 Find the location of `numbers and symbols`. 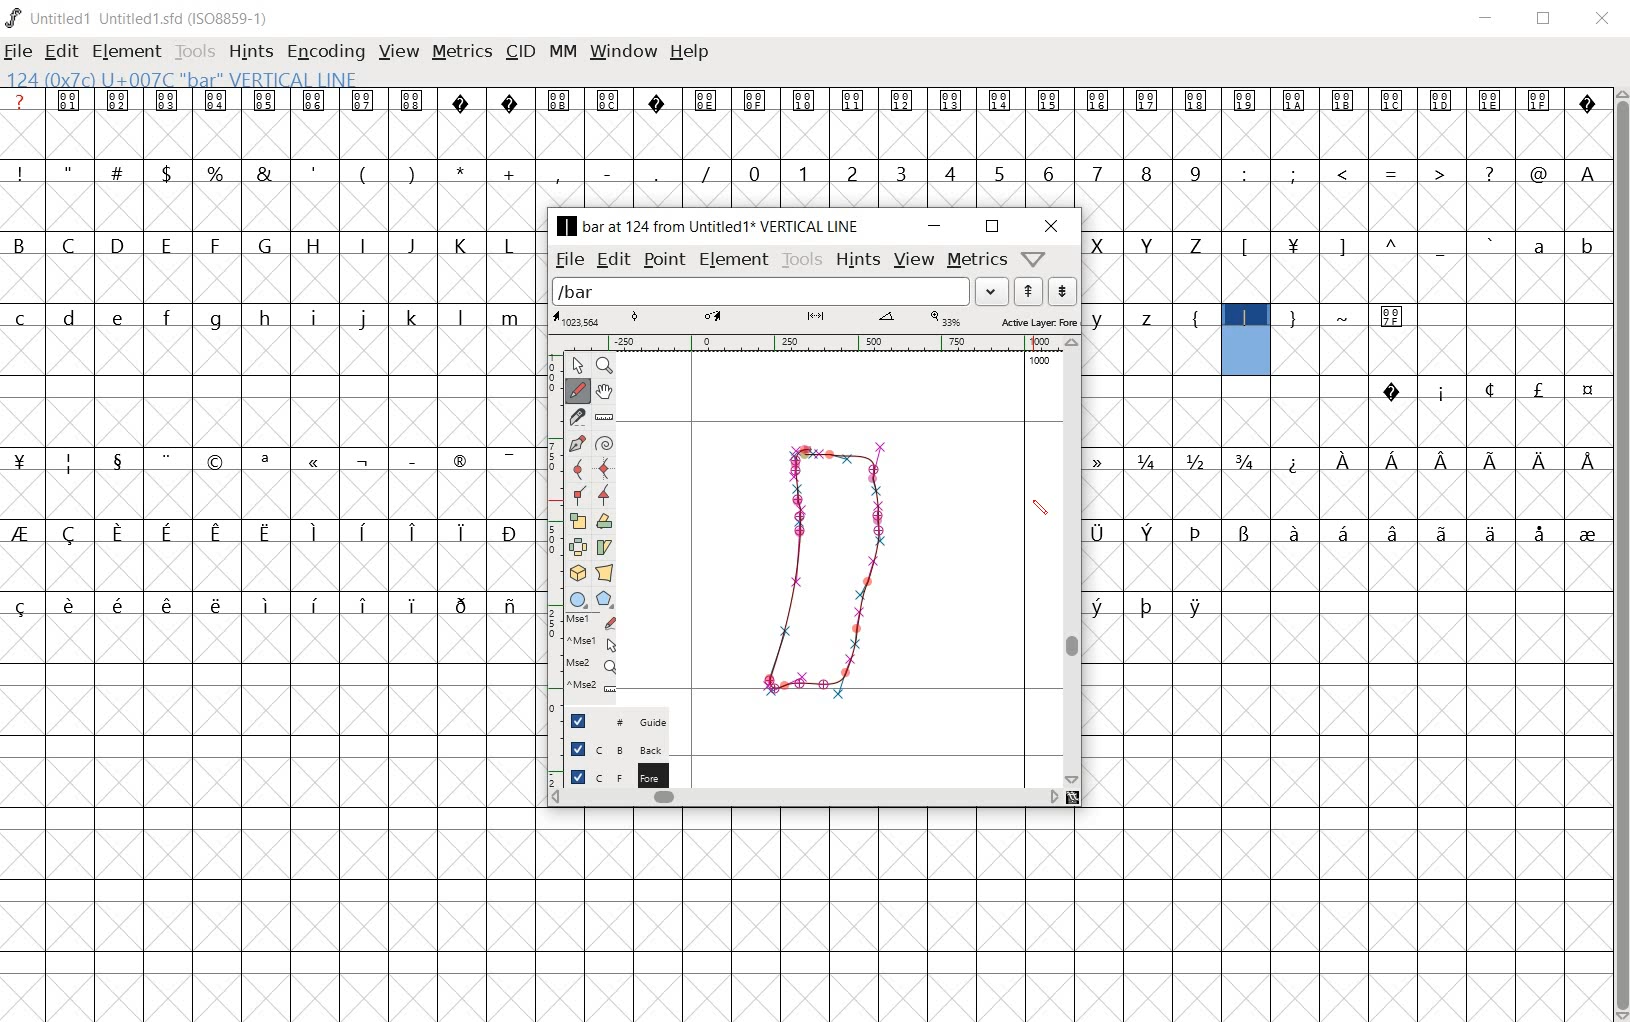

numbers and symbols is located at coordinates (806, 172).